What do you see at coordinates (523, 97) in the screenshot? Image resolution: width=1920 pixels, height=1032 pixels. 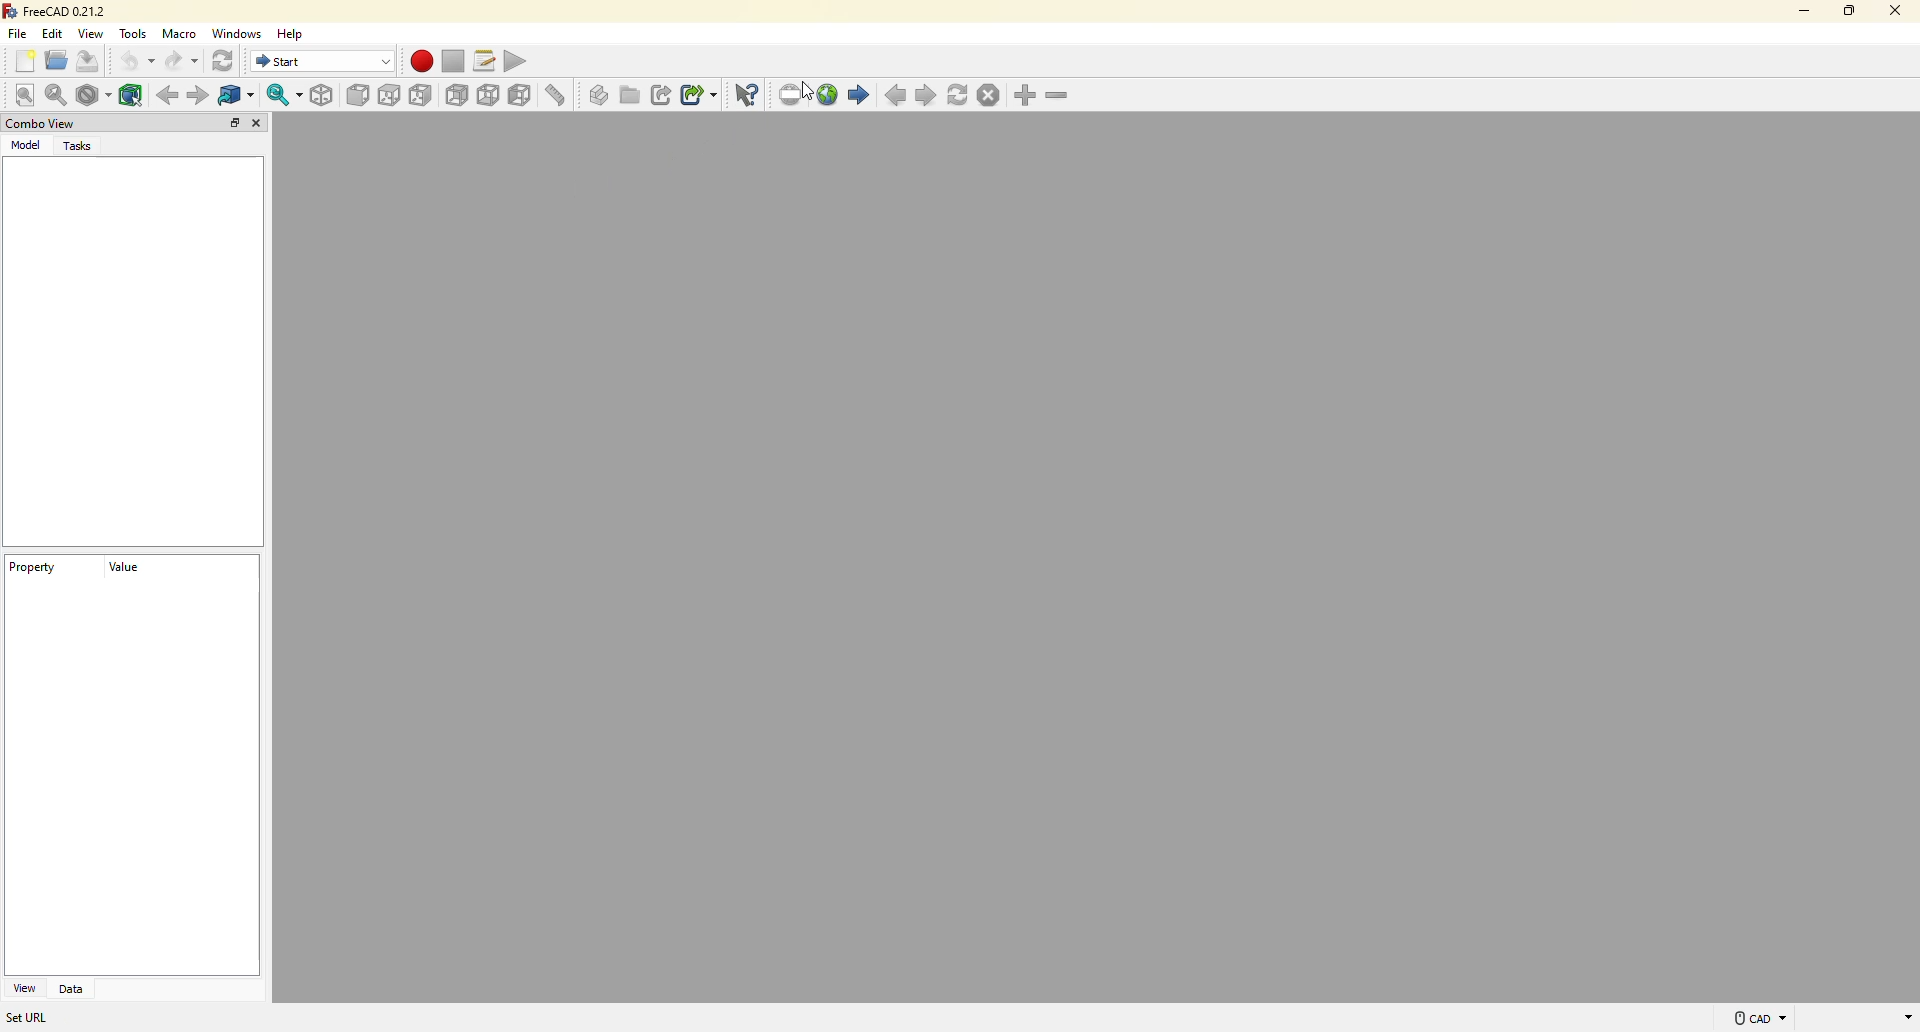 I see `left` at bounding box center [523, 97].